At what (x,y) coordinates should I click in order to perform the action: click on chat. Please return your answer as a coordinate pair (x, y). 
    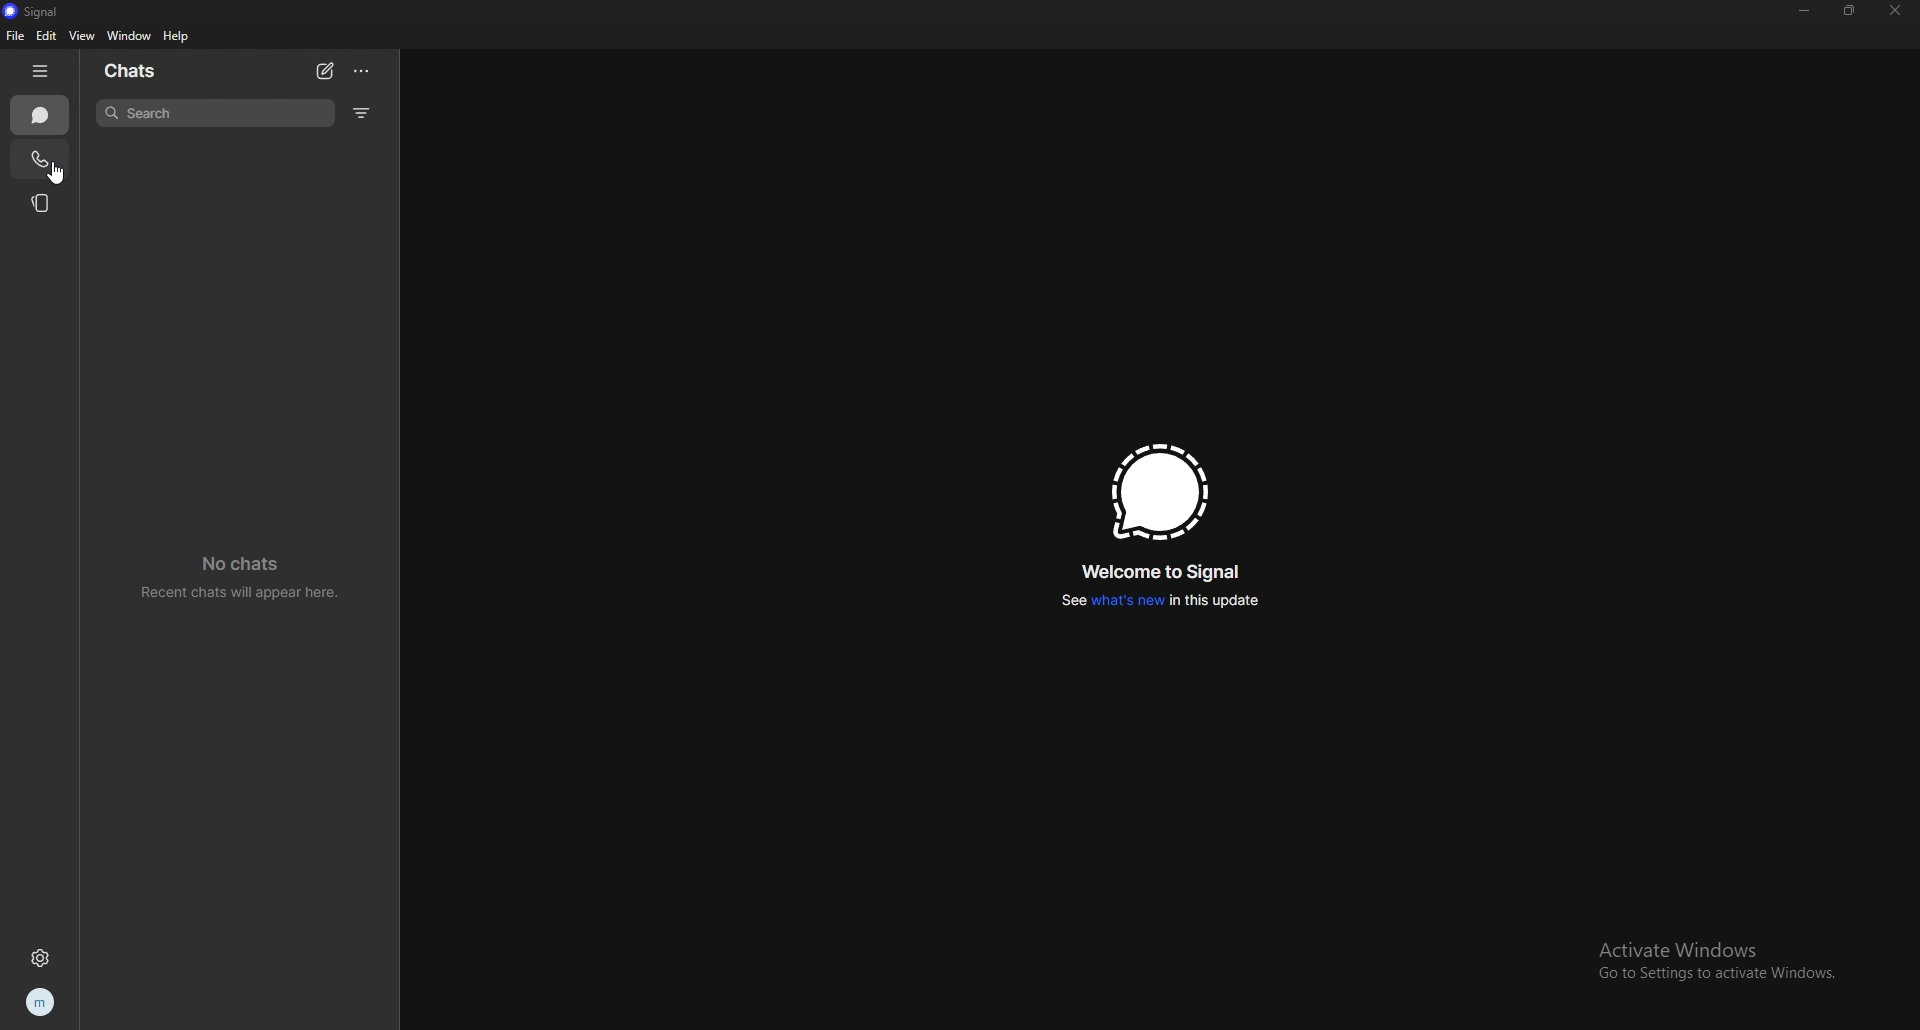
    Looking at the image, I should click on (41, 115).